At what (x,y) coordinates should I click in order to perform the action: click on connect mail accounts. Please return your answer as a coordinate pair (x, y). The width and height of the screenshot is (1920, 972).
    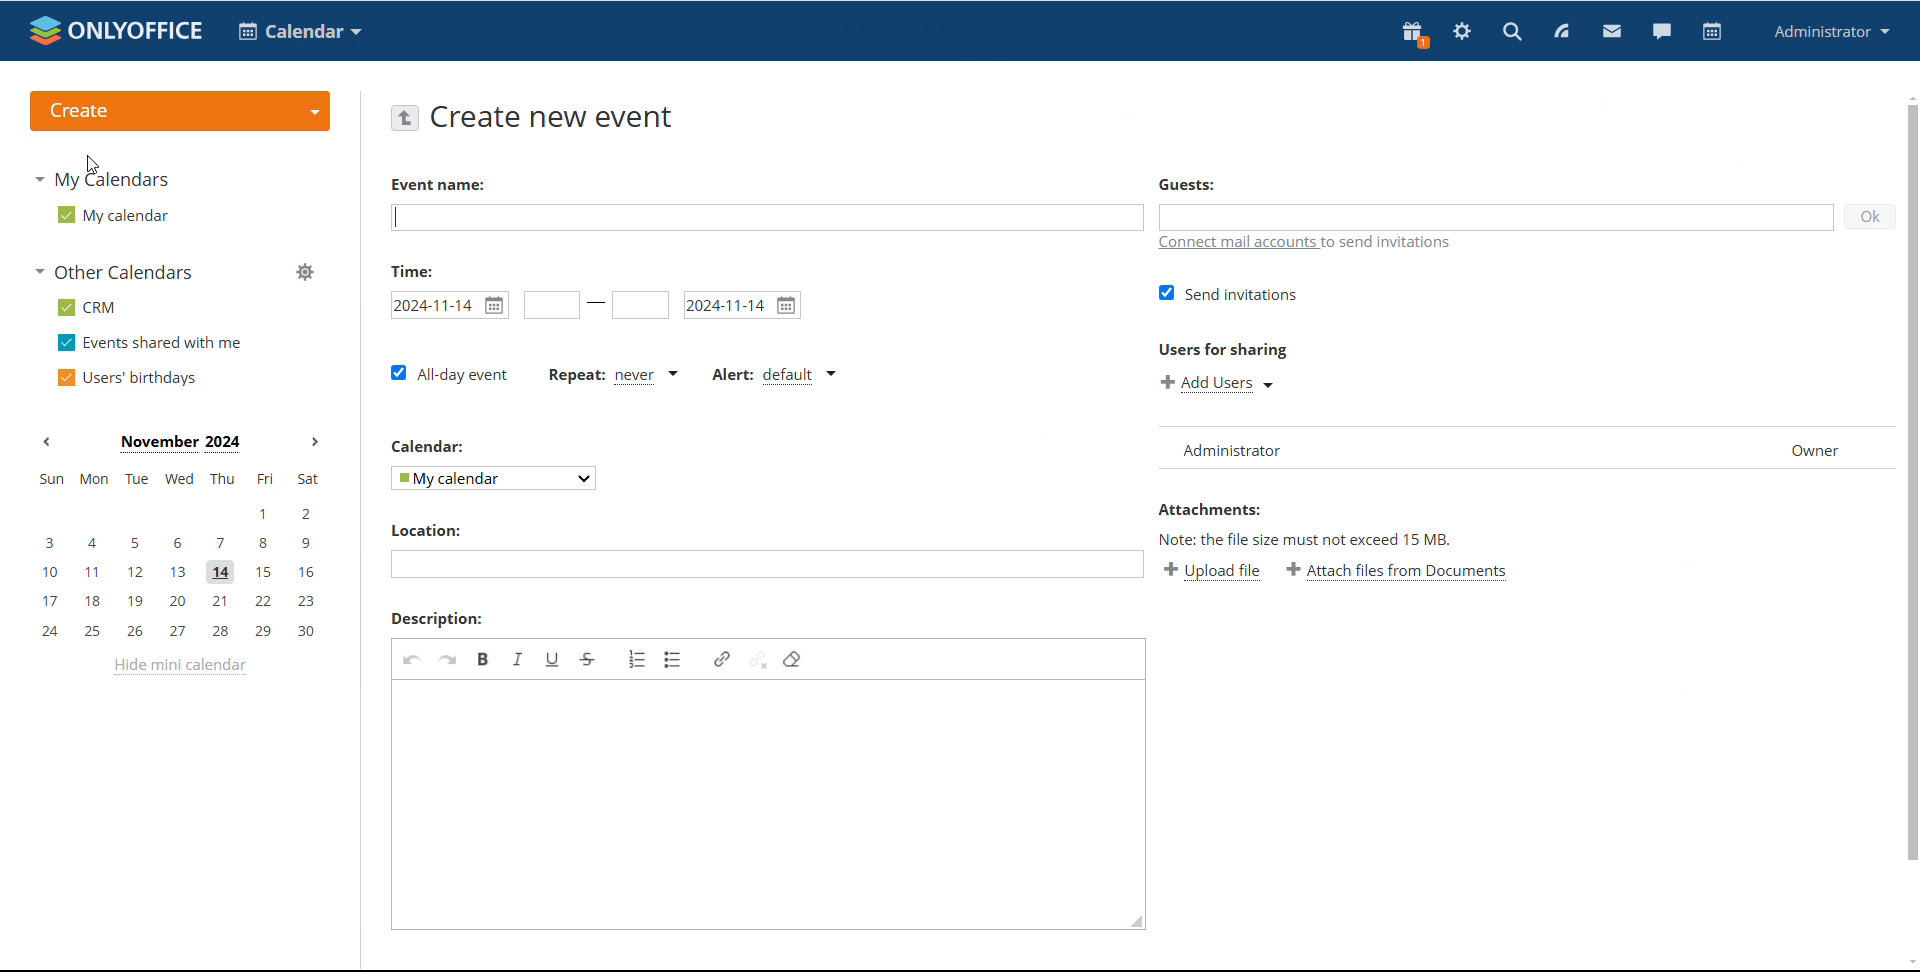
    Looking at the image, I should click on (1300, 244).